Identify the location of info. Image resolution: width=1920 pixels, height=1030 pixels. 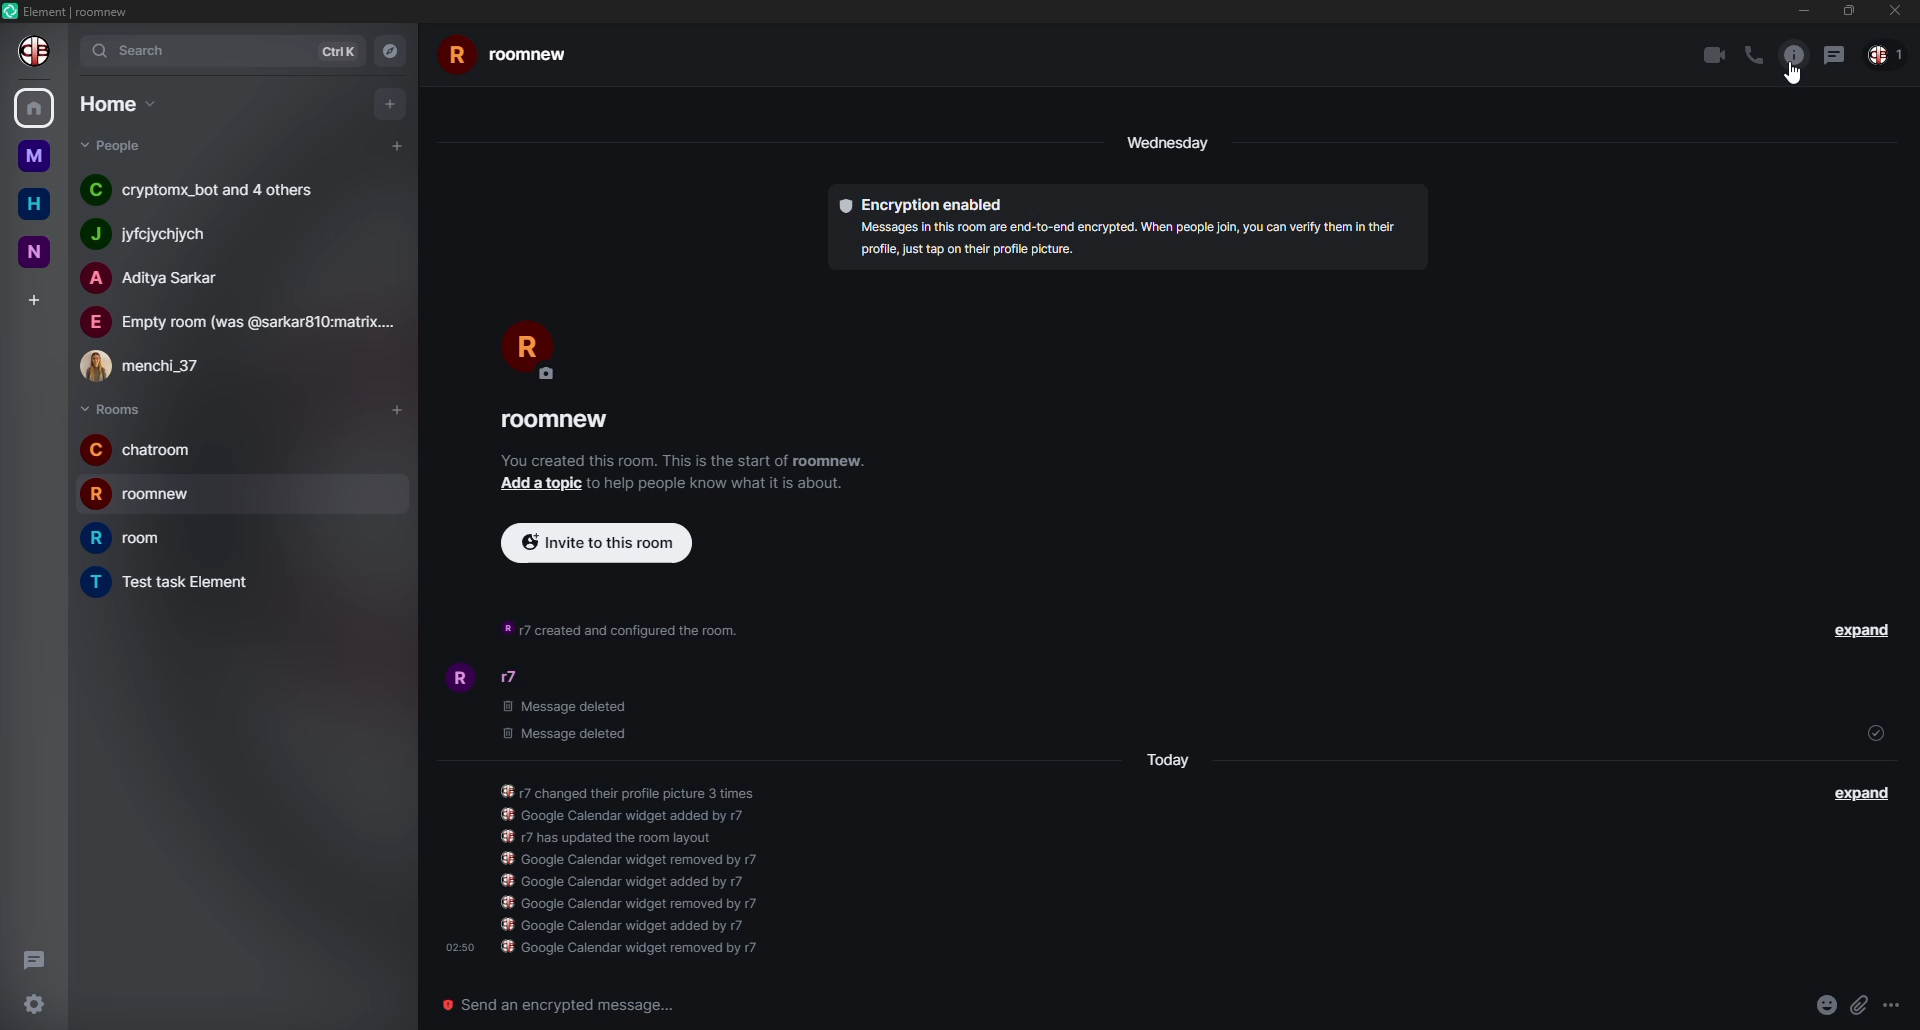
(637, 870).